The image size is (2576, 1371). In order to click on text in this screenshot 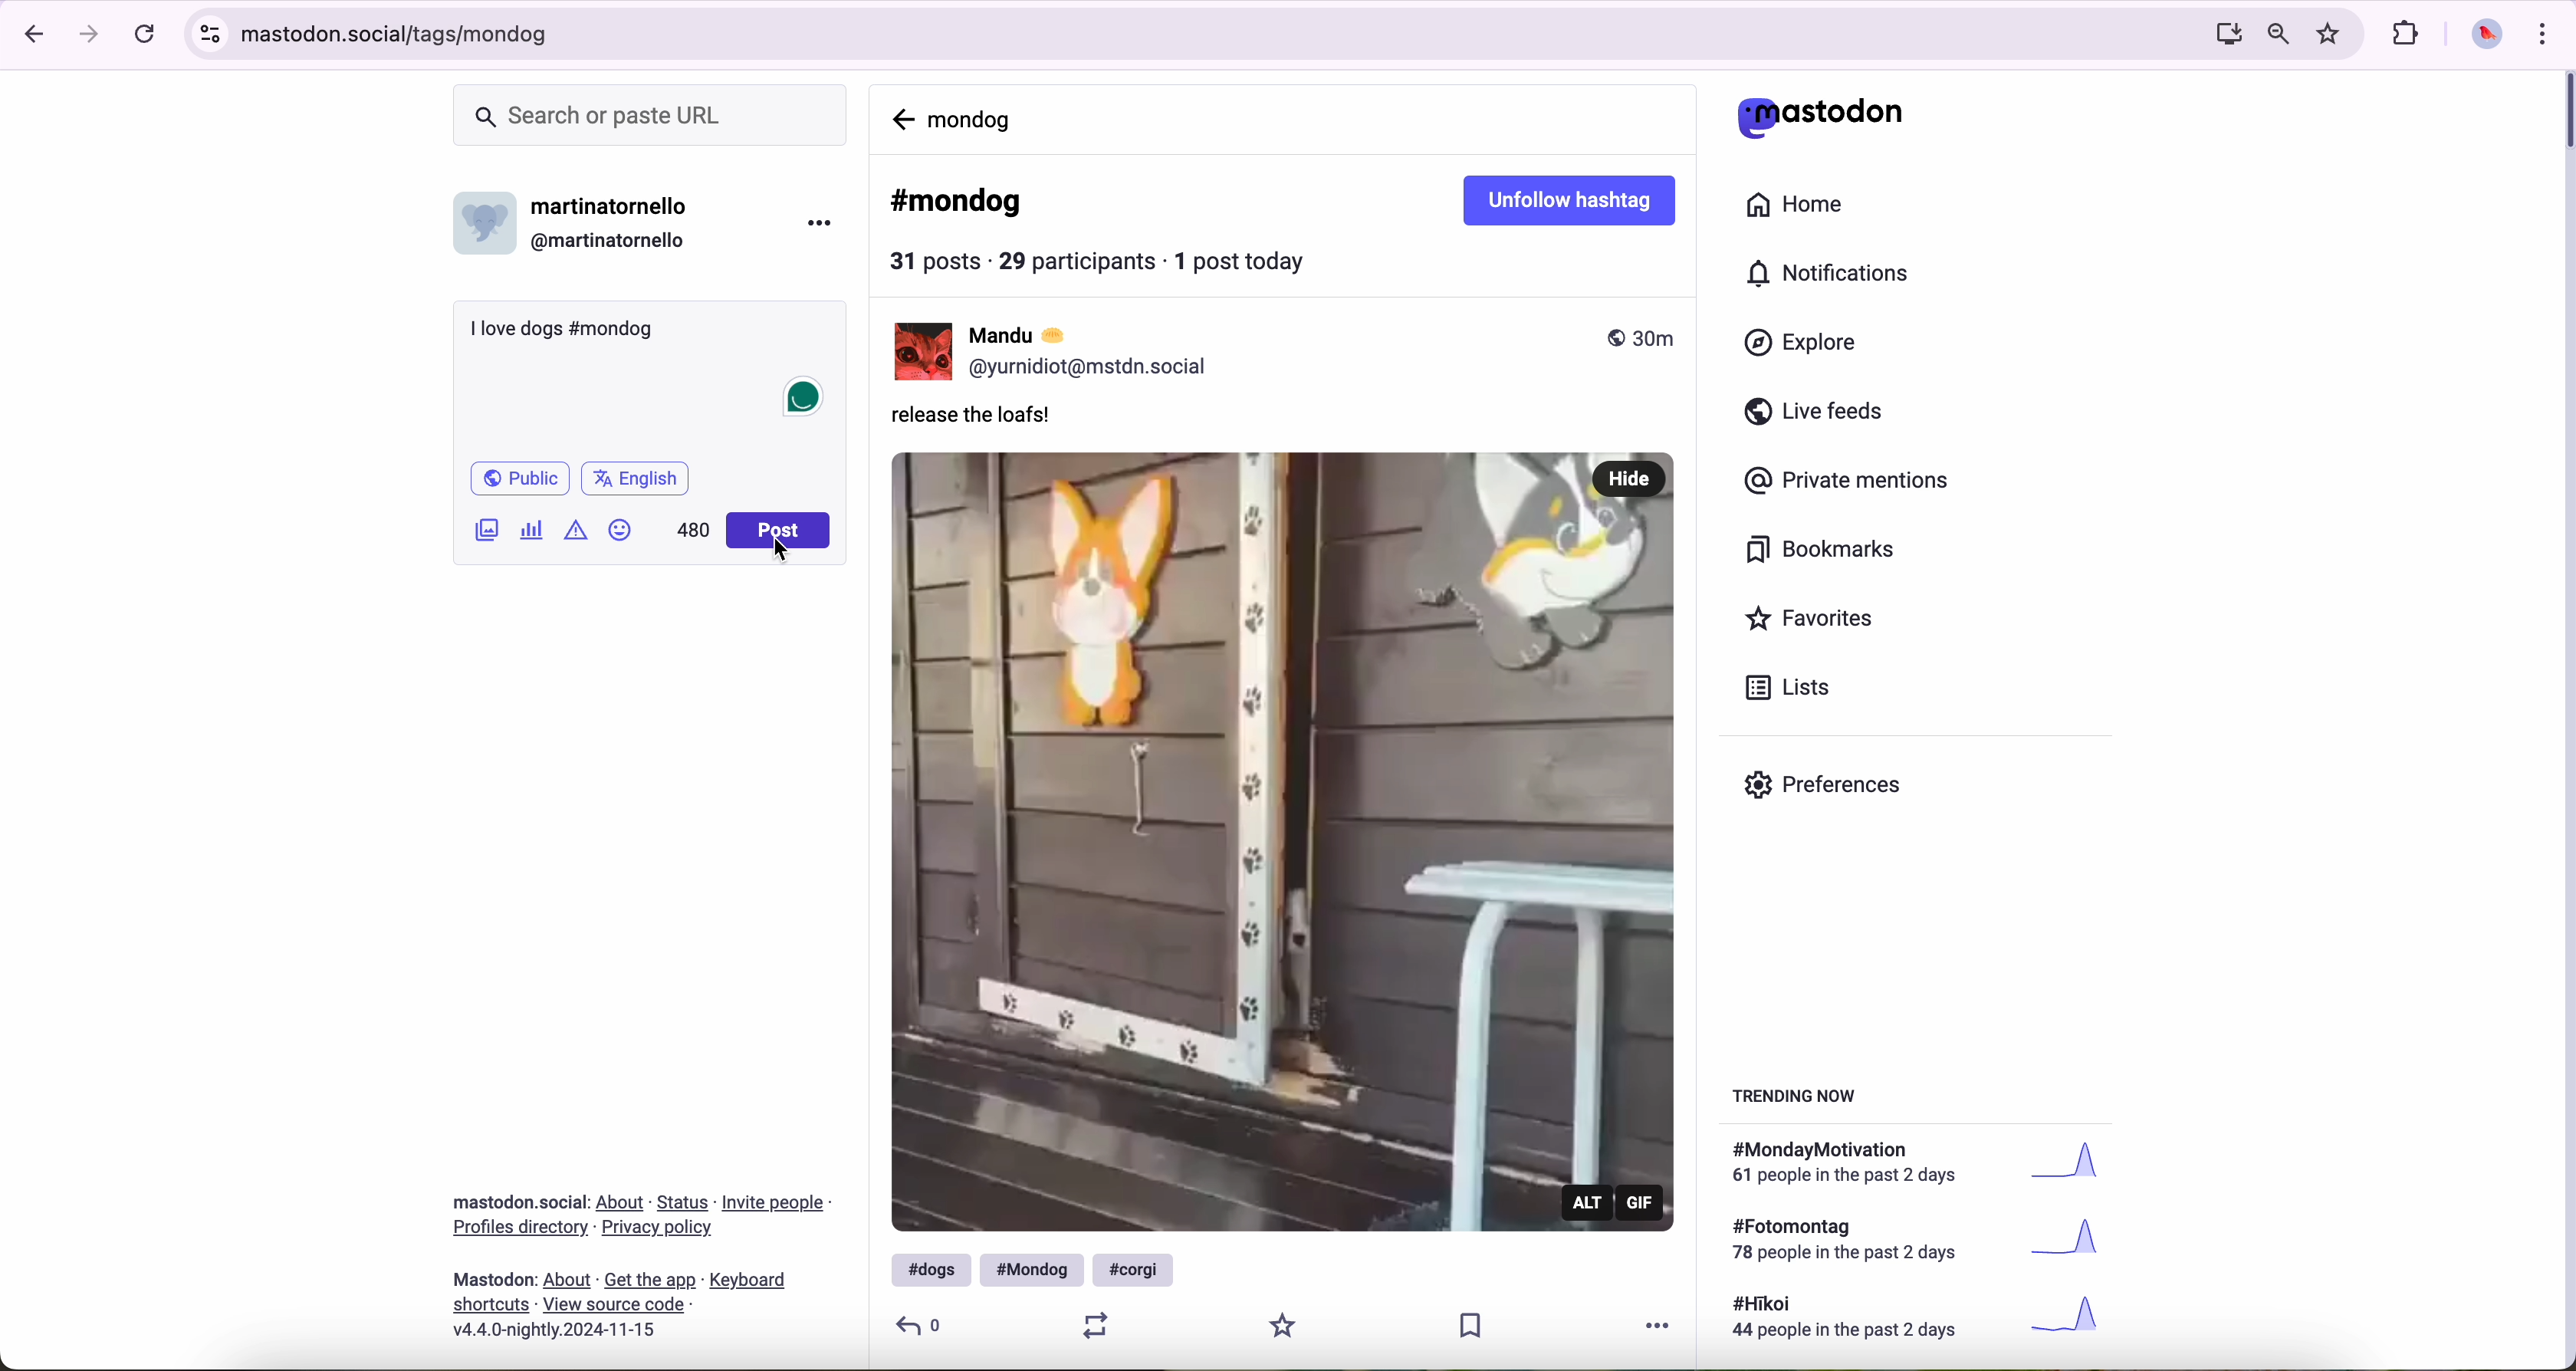, I will do `click(1851, 1242)`.